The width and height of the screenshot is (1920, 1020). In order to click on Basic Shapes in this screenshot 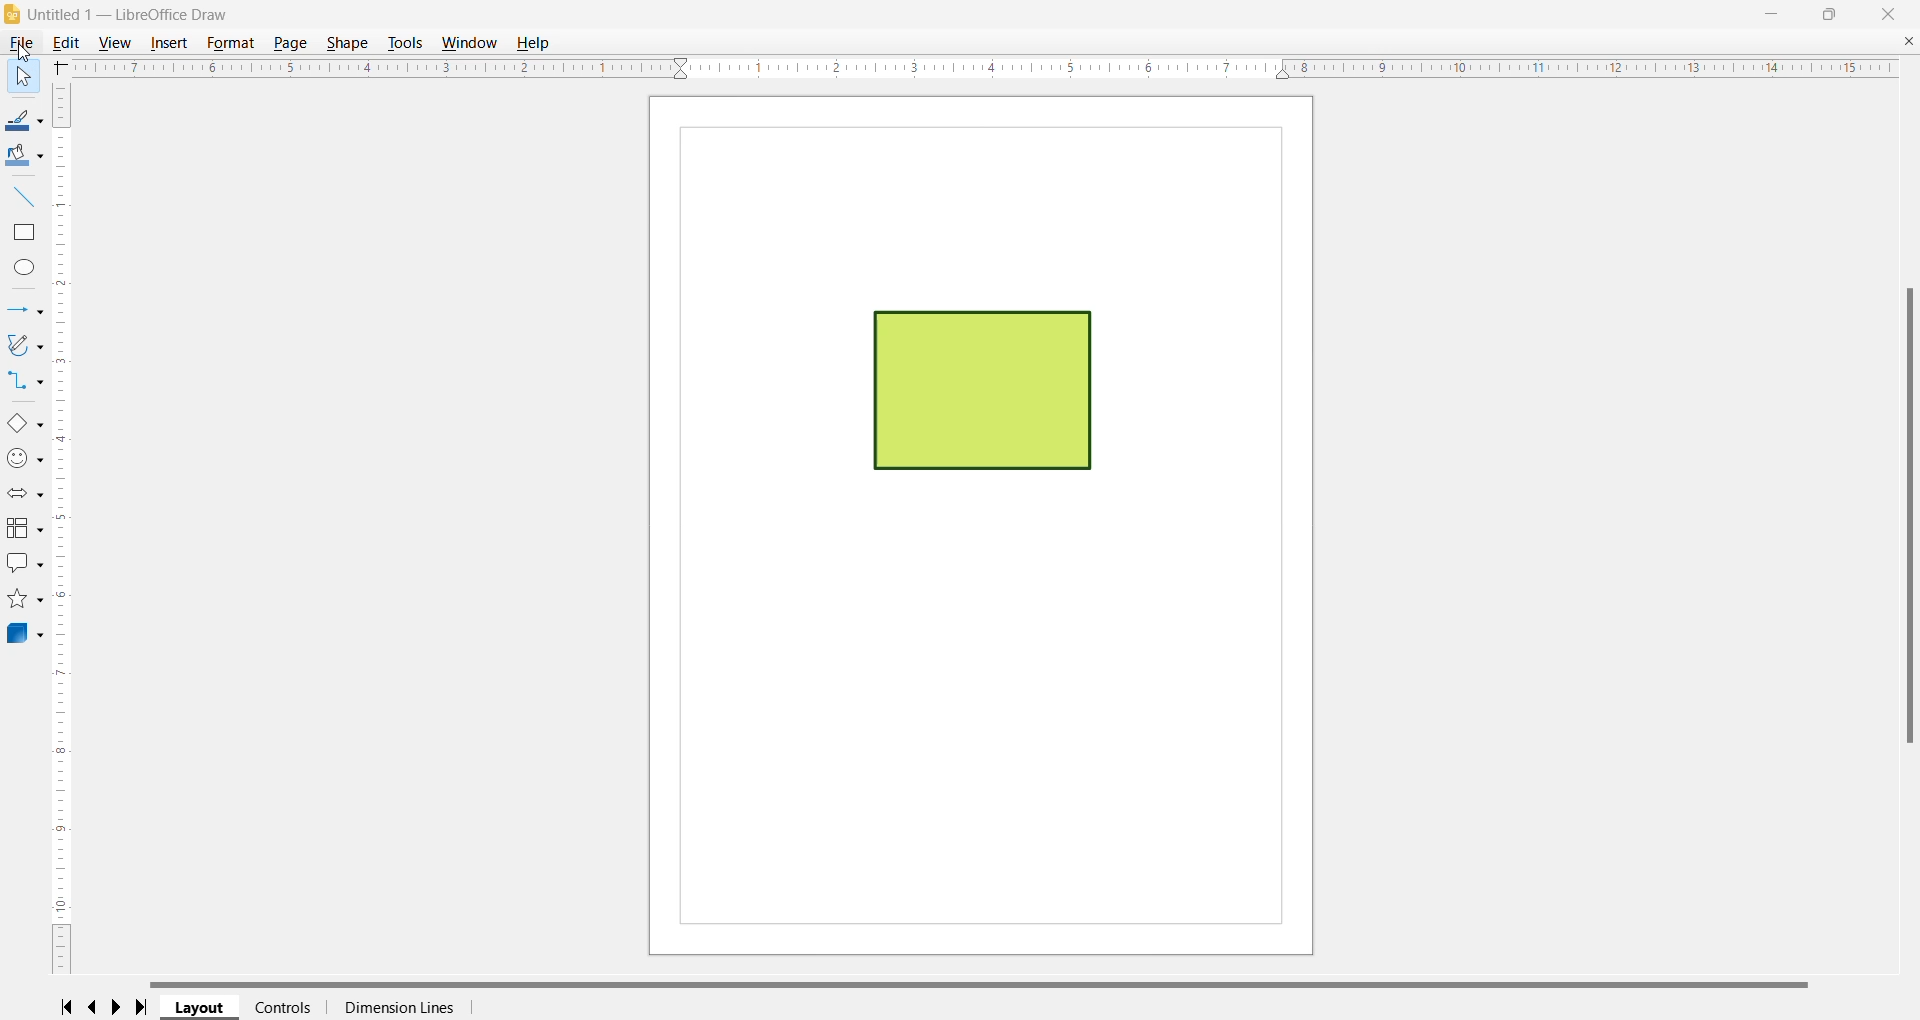, I will do `click(24, 423)`.